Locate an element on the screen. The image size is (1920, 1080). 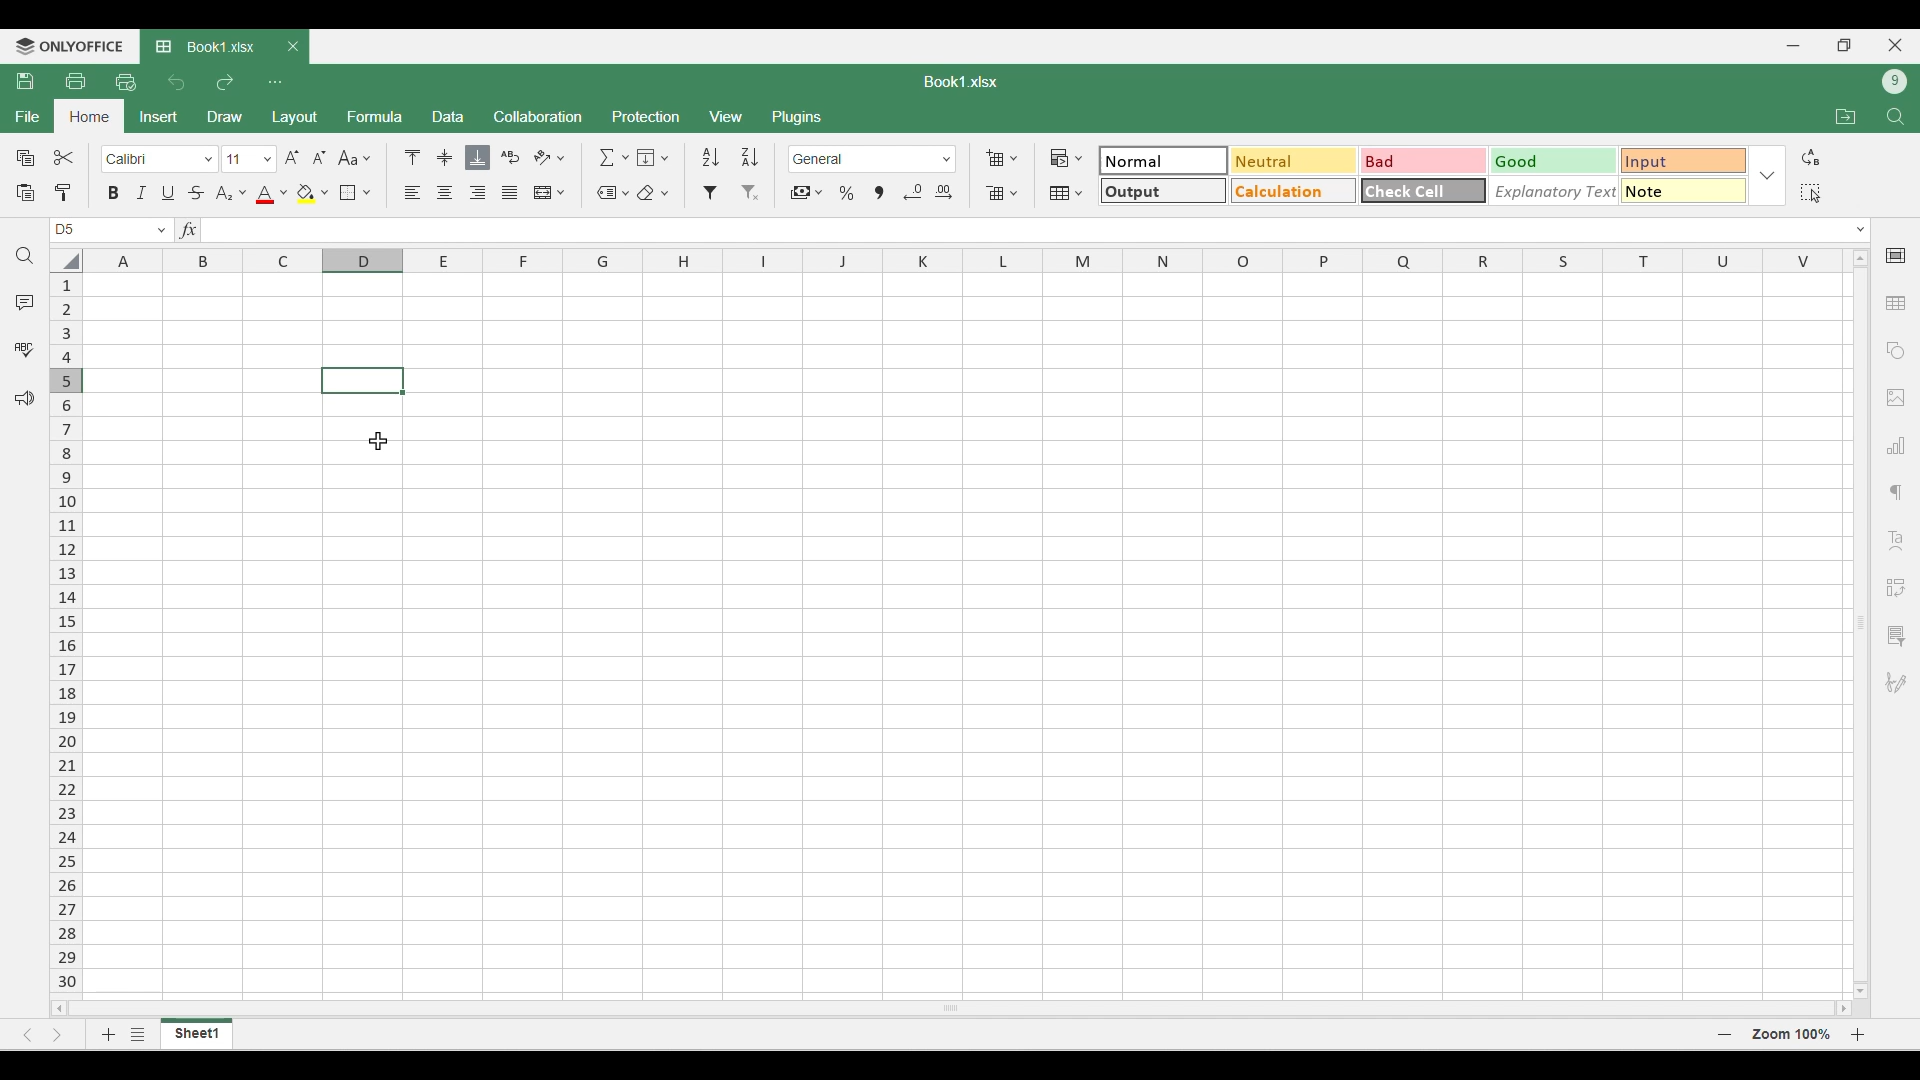
Quick print is located at coordinates (126, 82).